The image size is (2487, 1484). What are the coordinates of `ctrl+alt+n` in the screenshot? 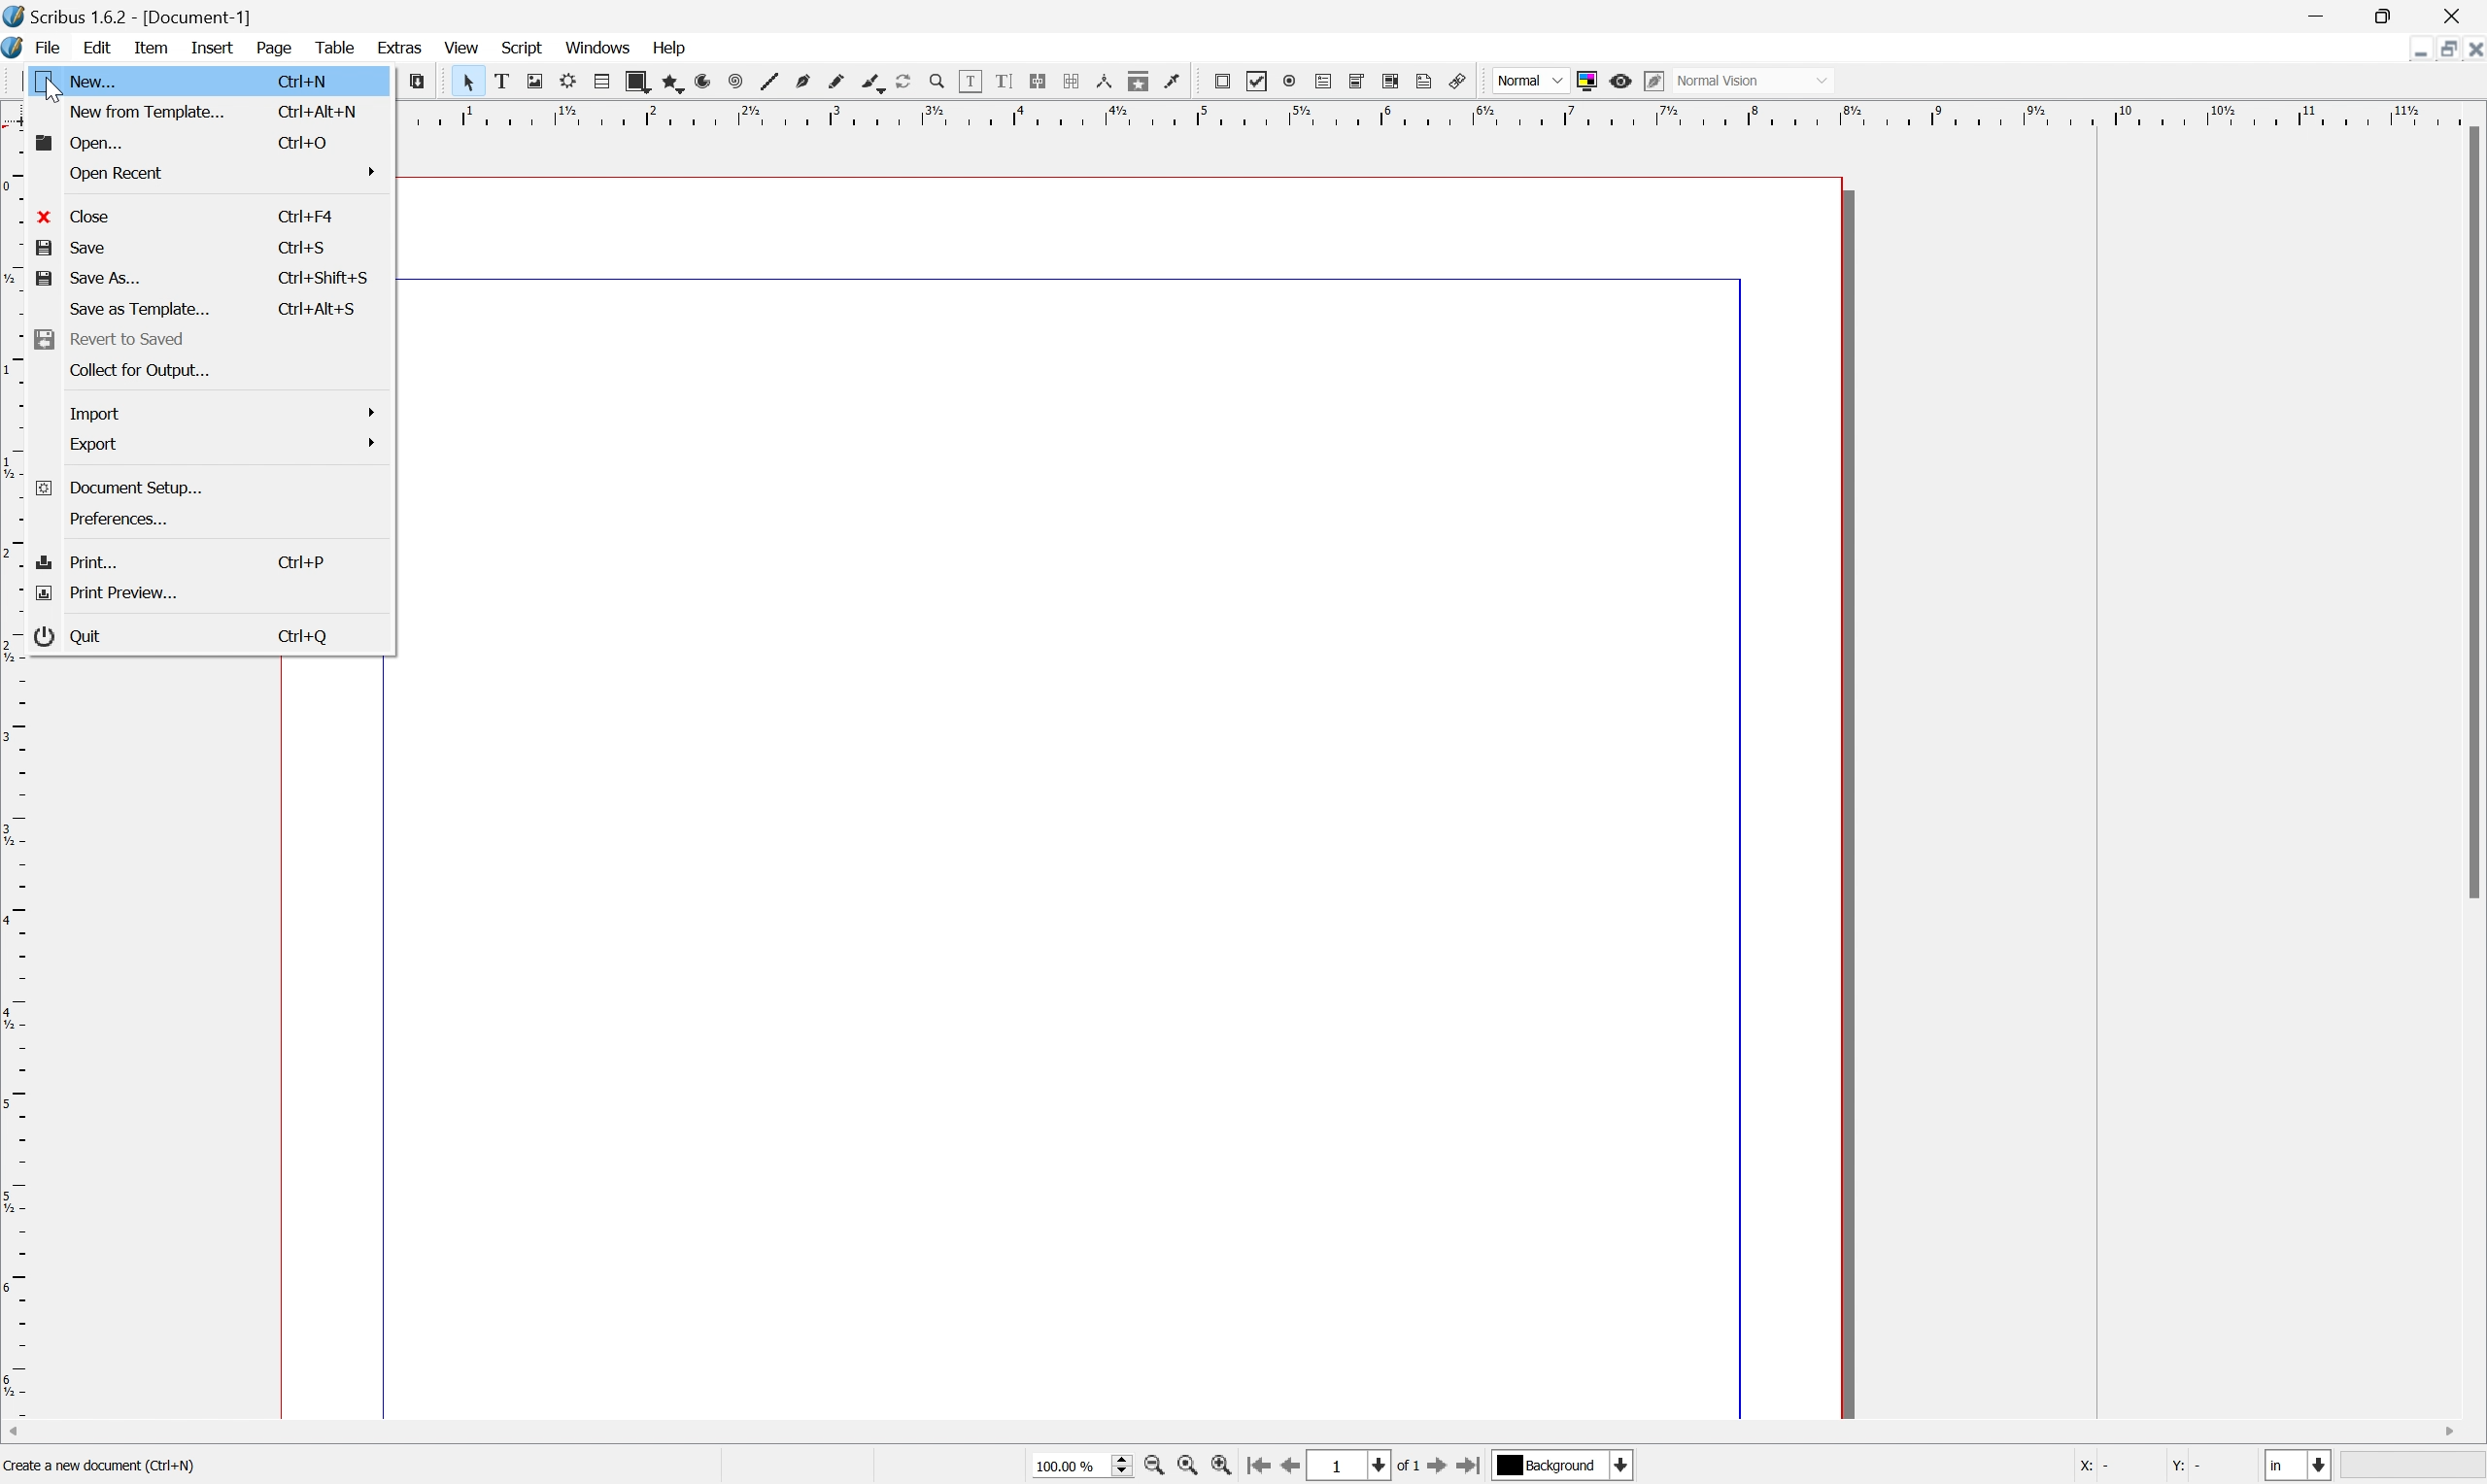 It's located at (316, 109).